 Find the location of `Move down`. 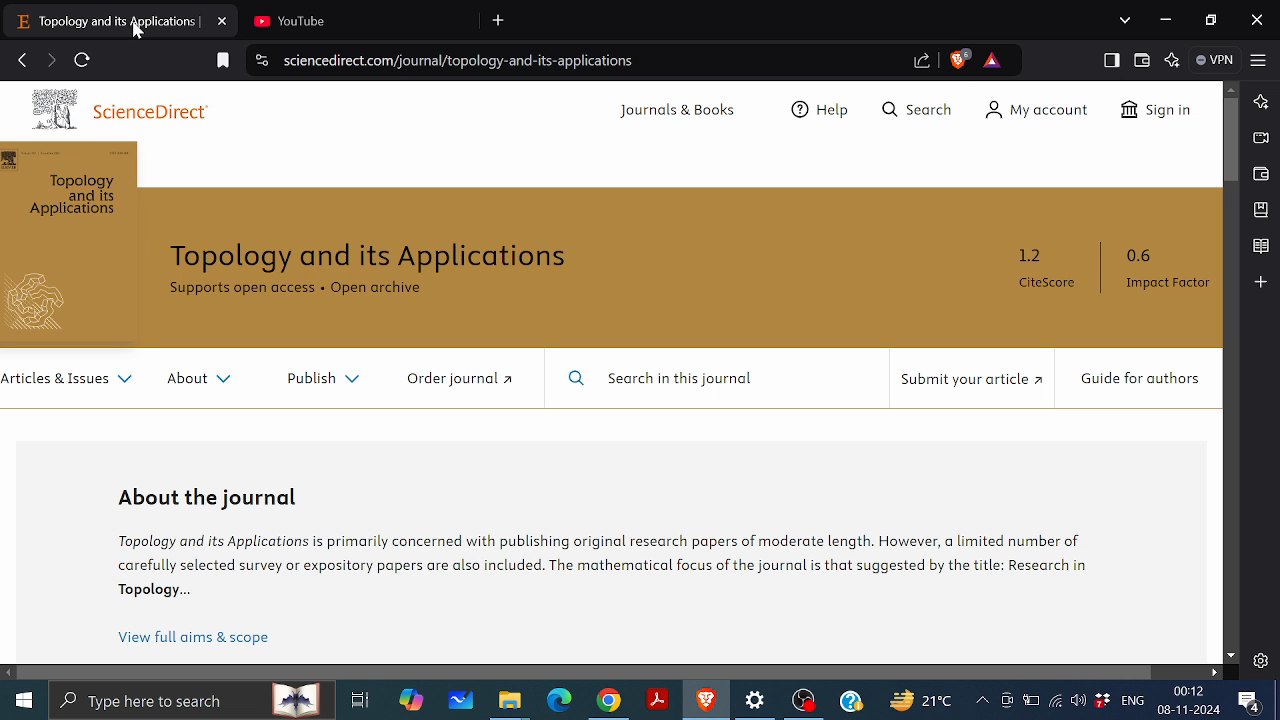

Move down is located at coordinates (1231, 656).